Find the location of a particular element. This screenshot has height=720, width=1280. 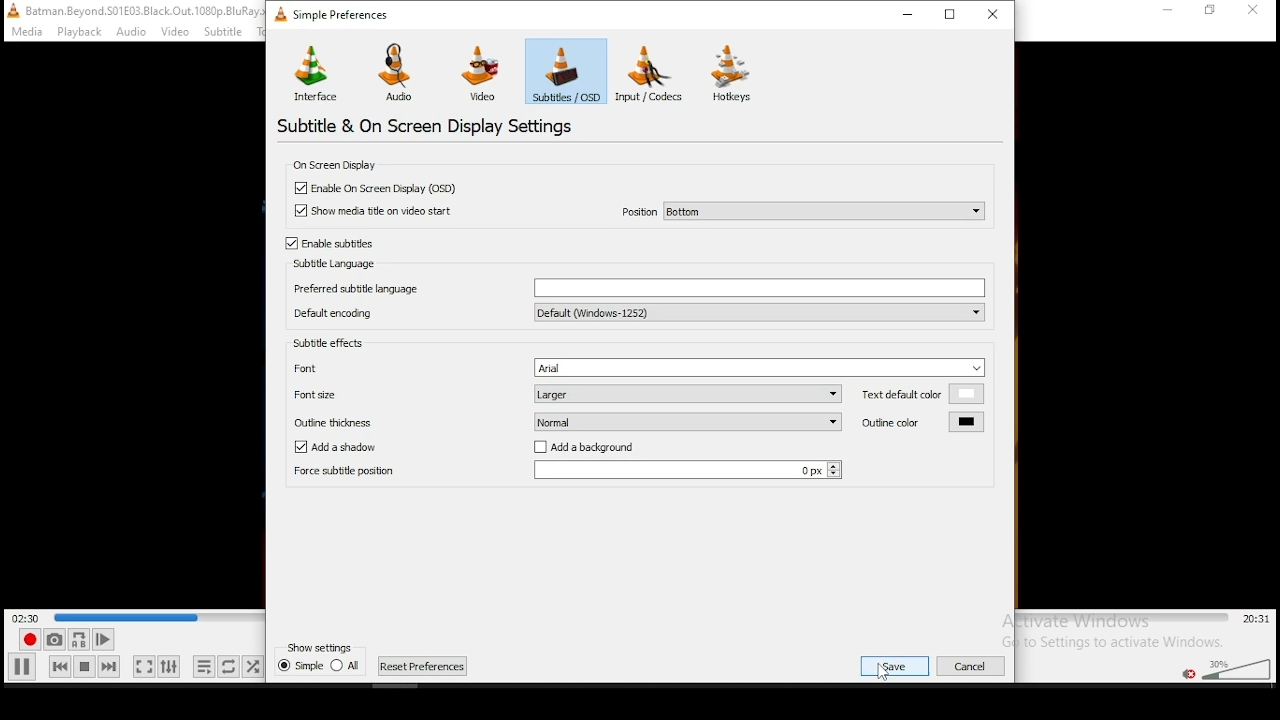

total/remaining time is located at coordinates (1258, 619).